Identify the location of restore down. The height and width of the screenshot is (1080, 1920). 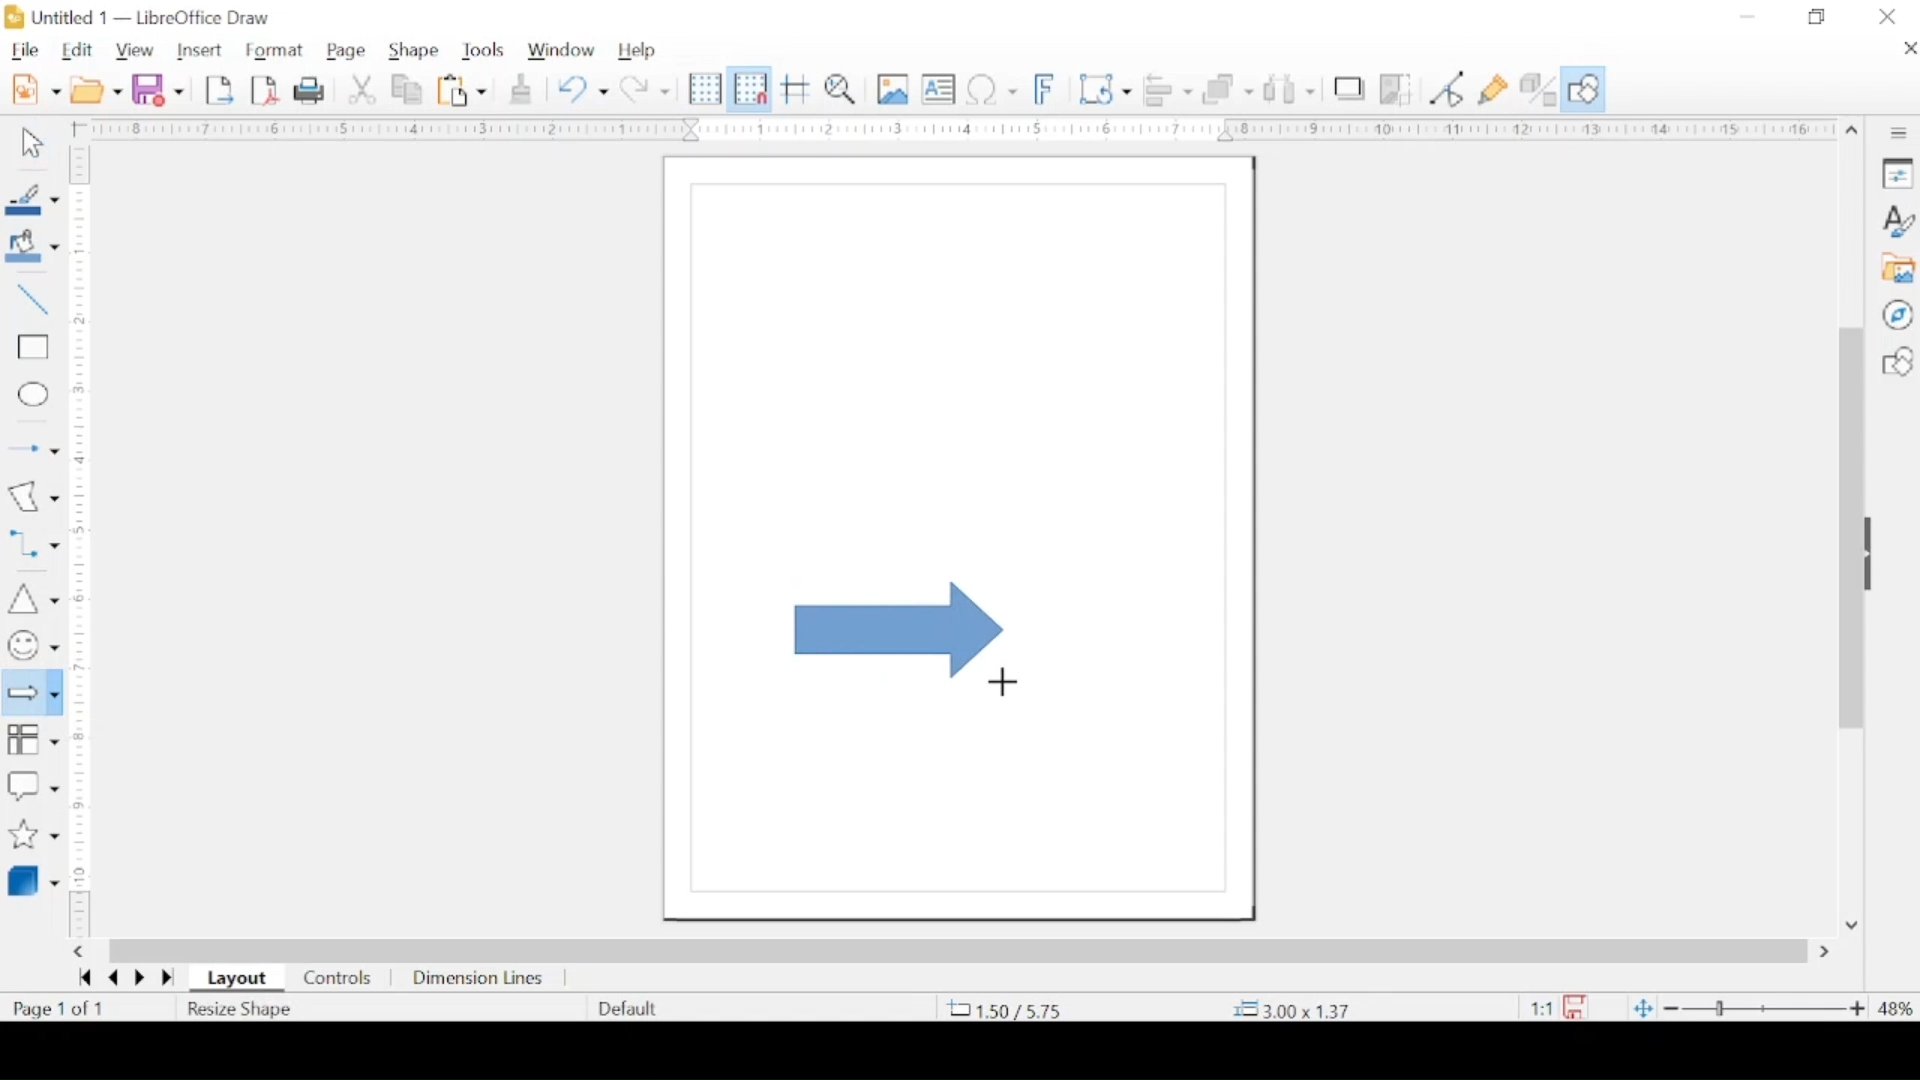
(1818, 17).